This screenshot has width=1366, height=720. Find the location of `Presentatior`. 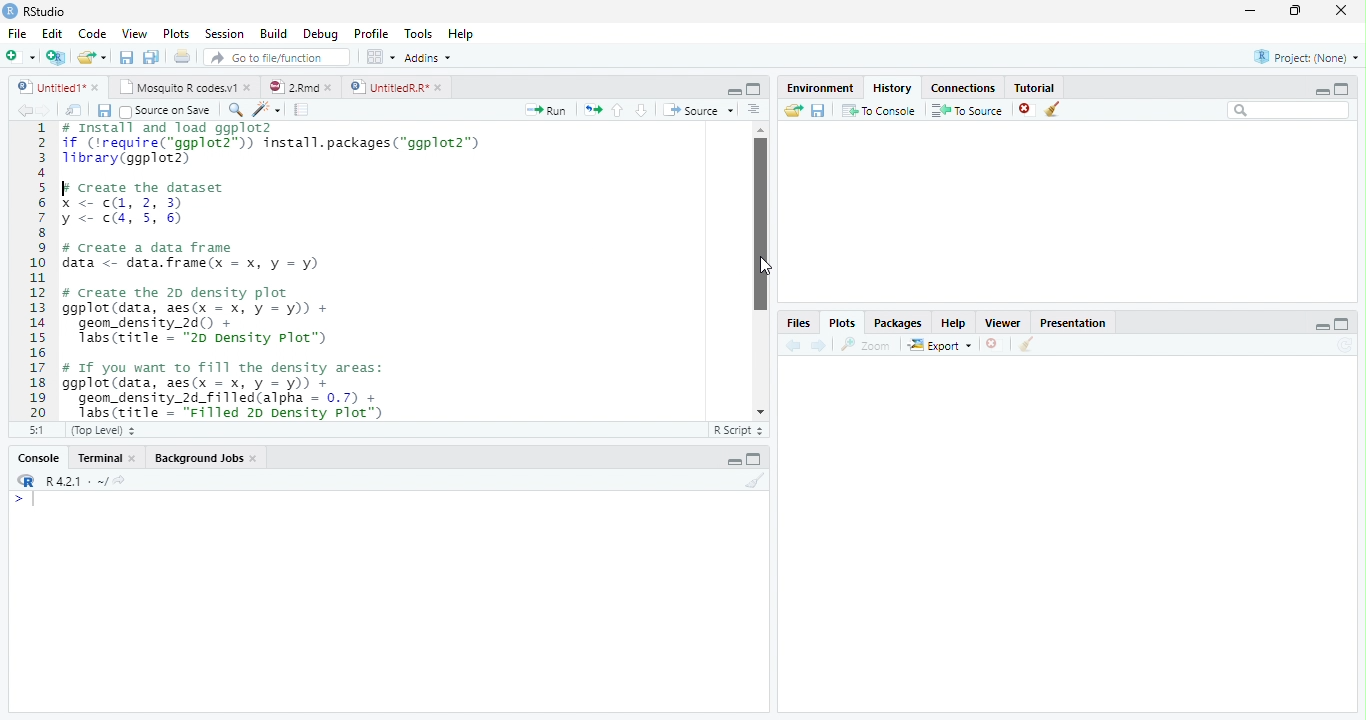

Presentatior is located at coordinates (1072, 324).